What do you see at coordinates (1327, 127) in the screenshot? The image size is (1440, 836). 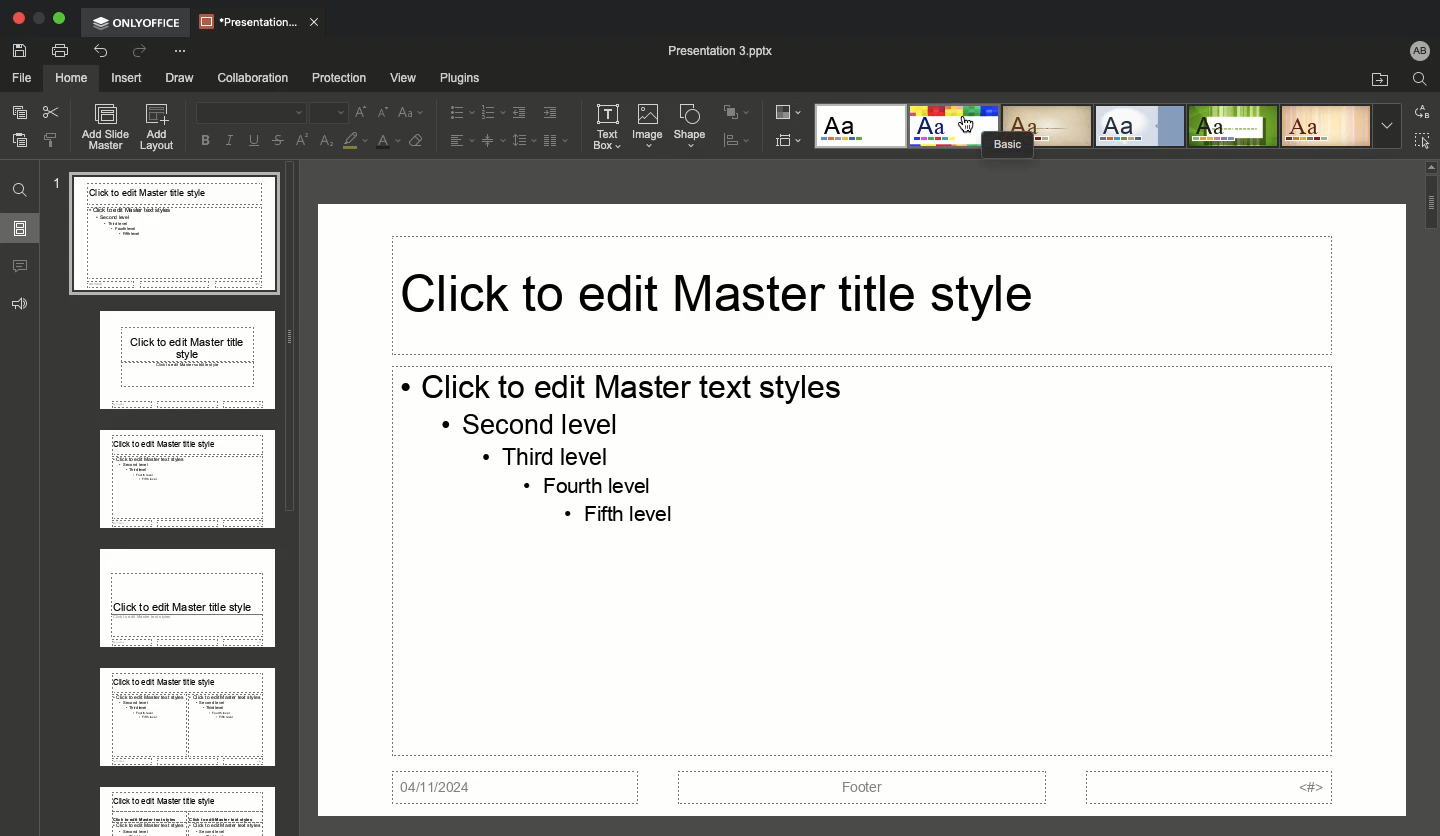 I see `Lines style` at bounding box center [1327, 127].